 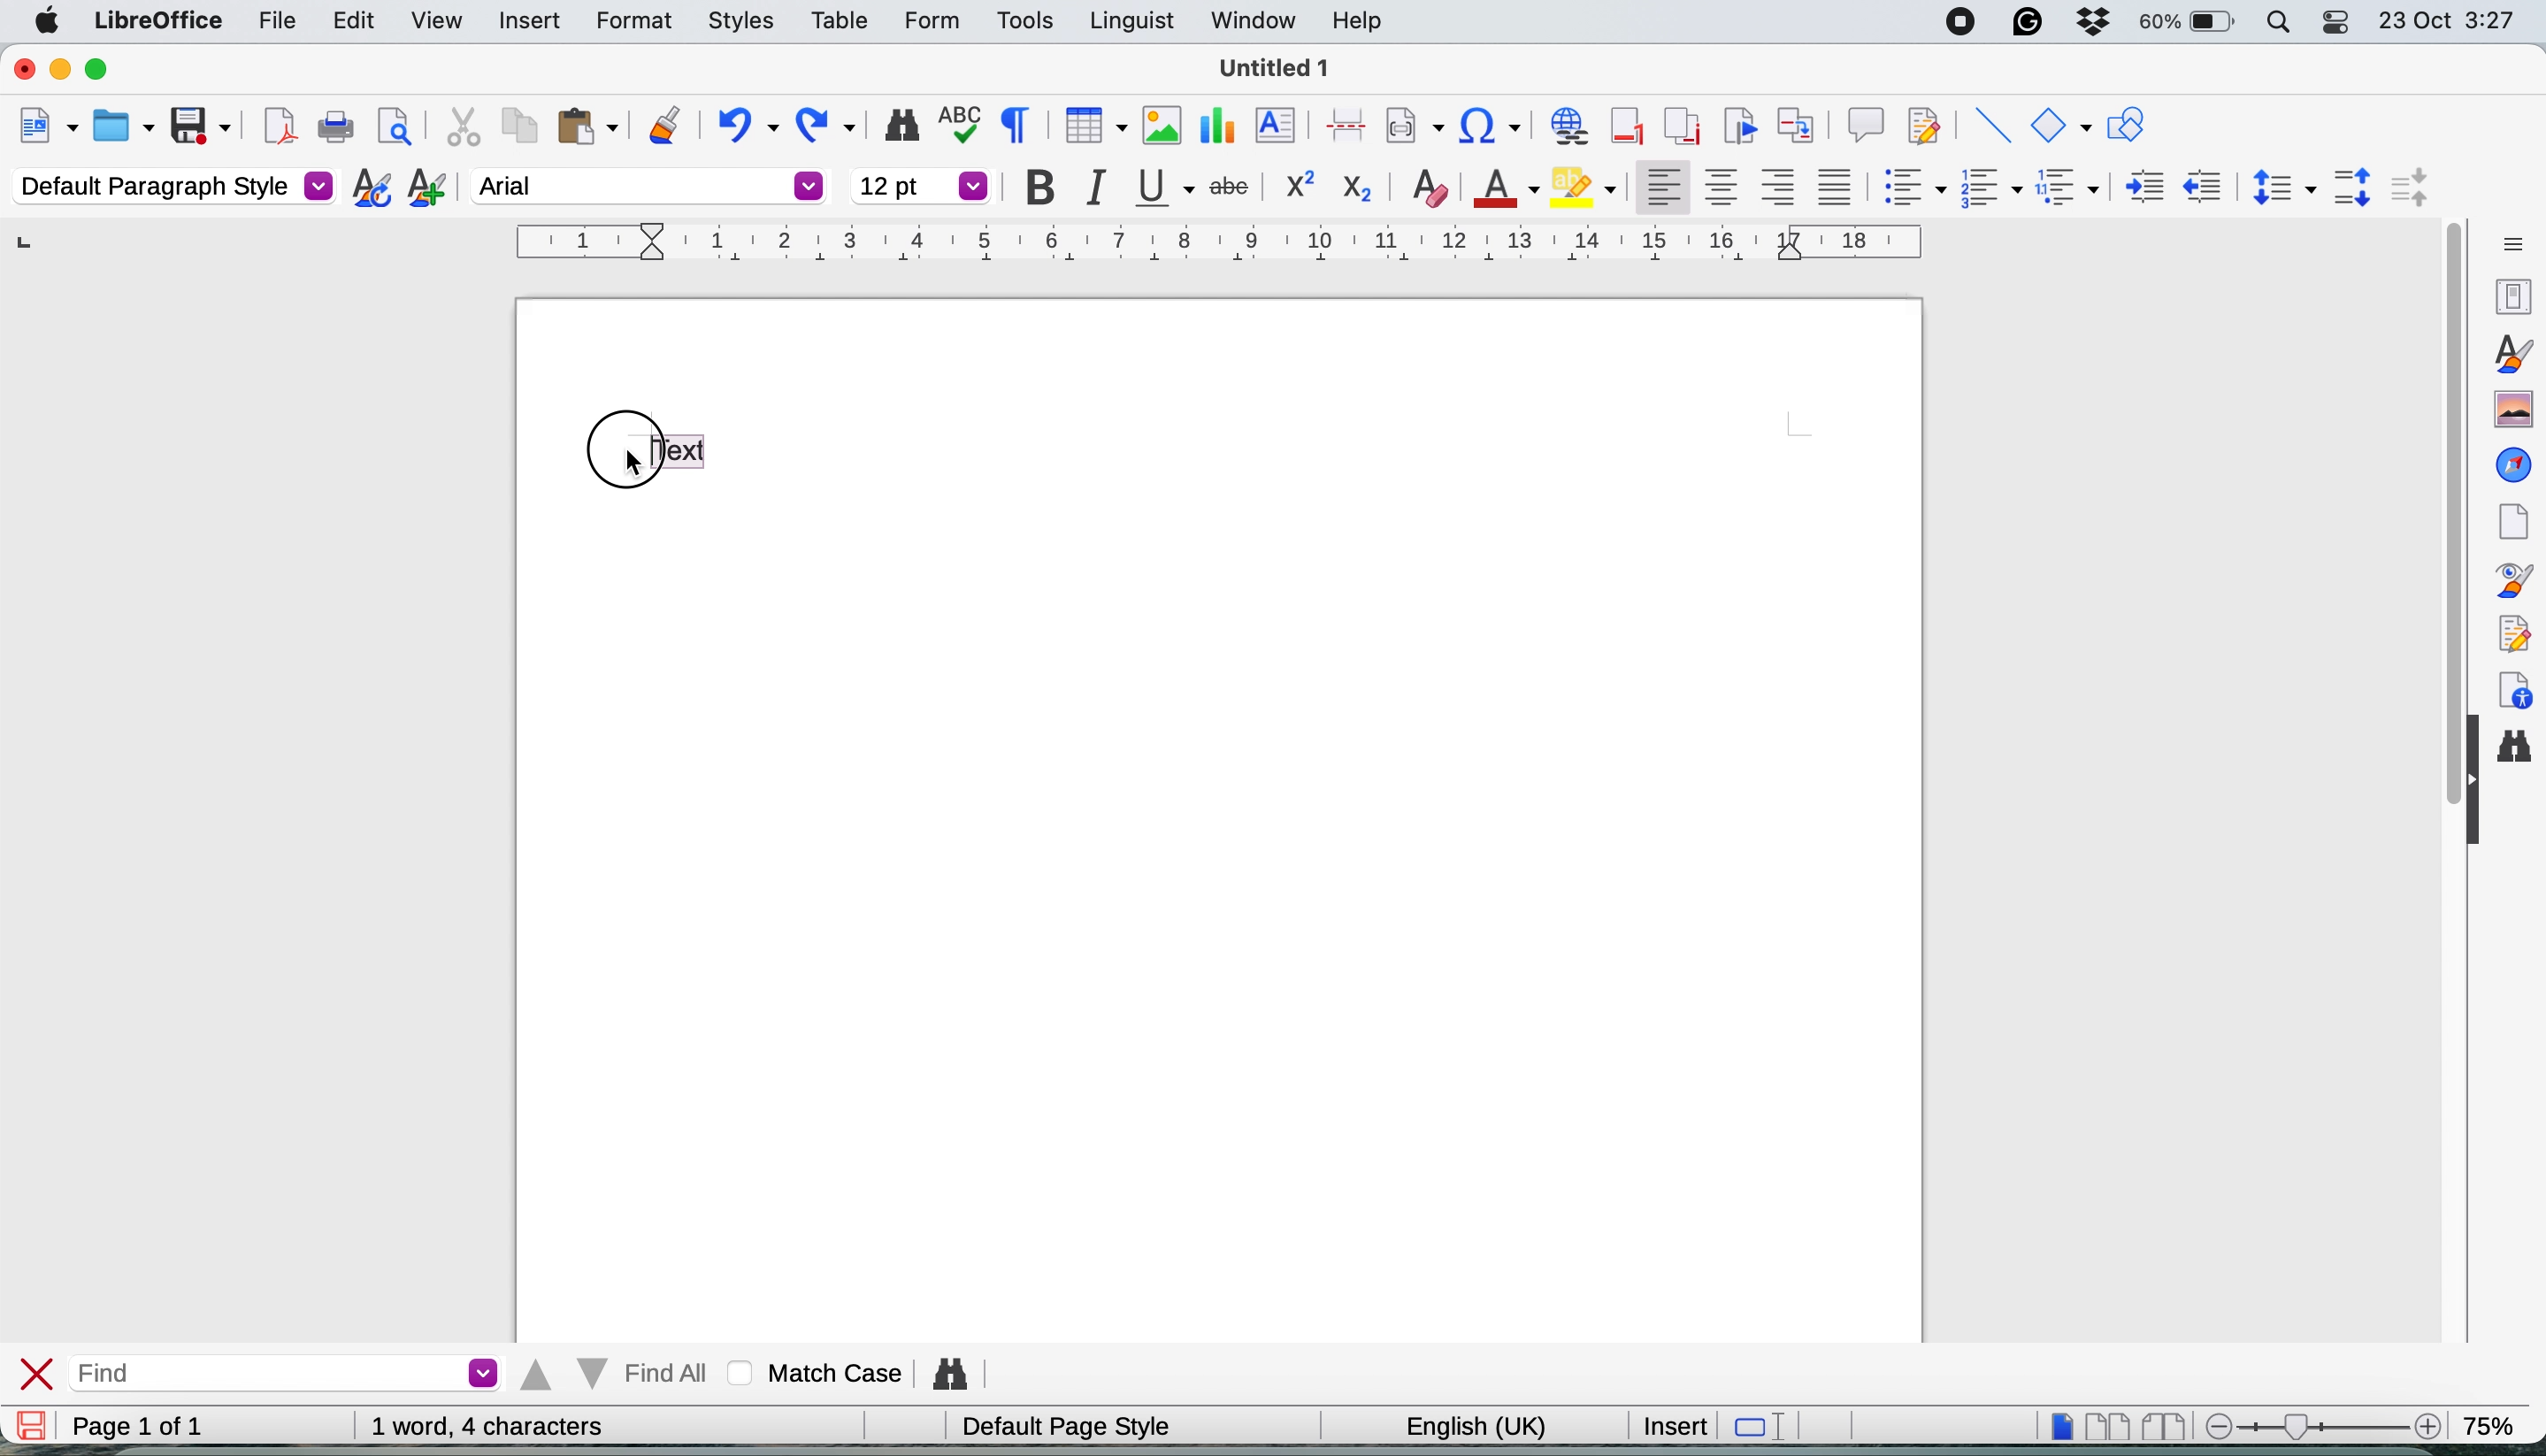 What do you see at coordinates (108, 72) in the screenshot?
I see `maximise` at bounding box center [108, 72].